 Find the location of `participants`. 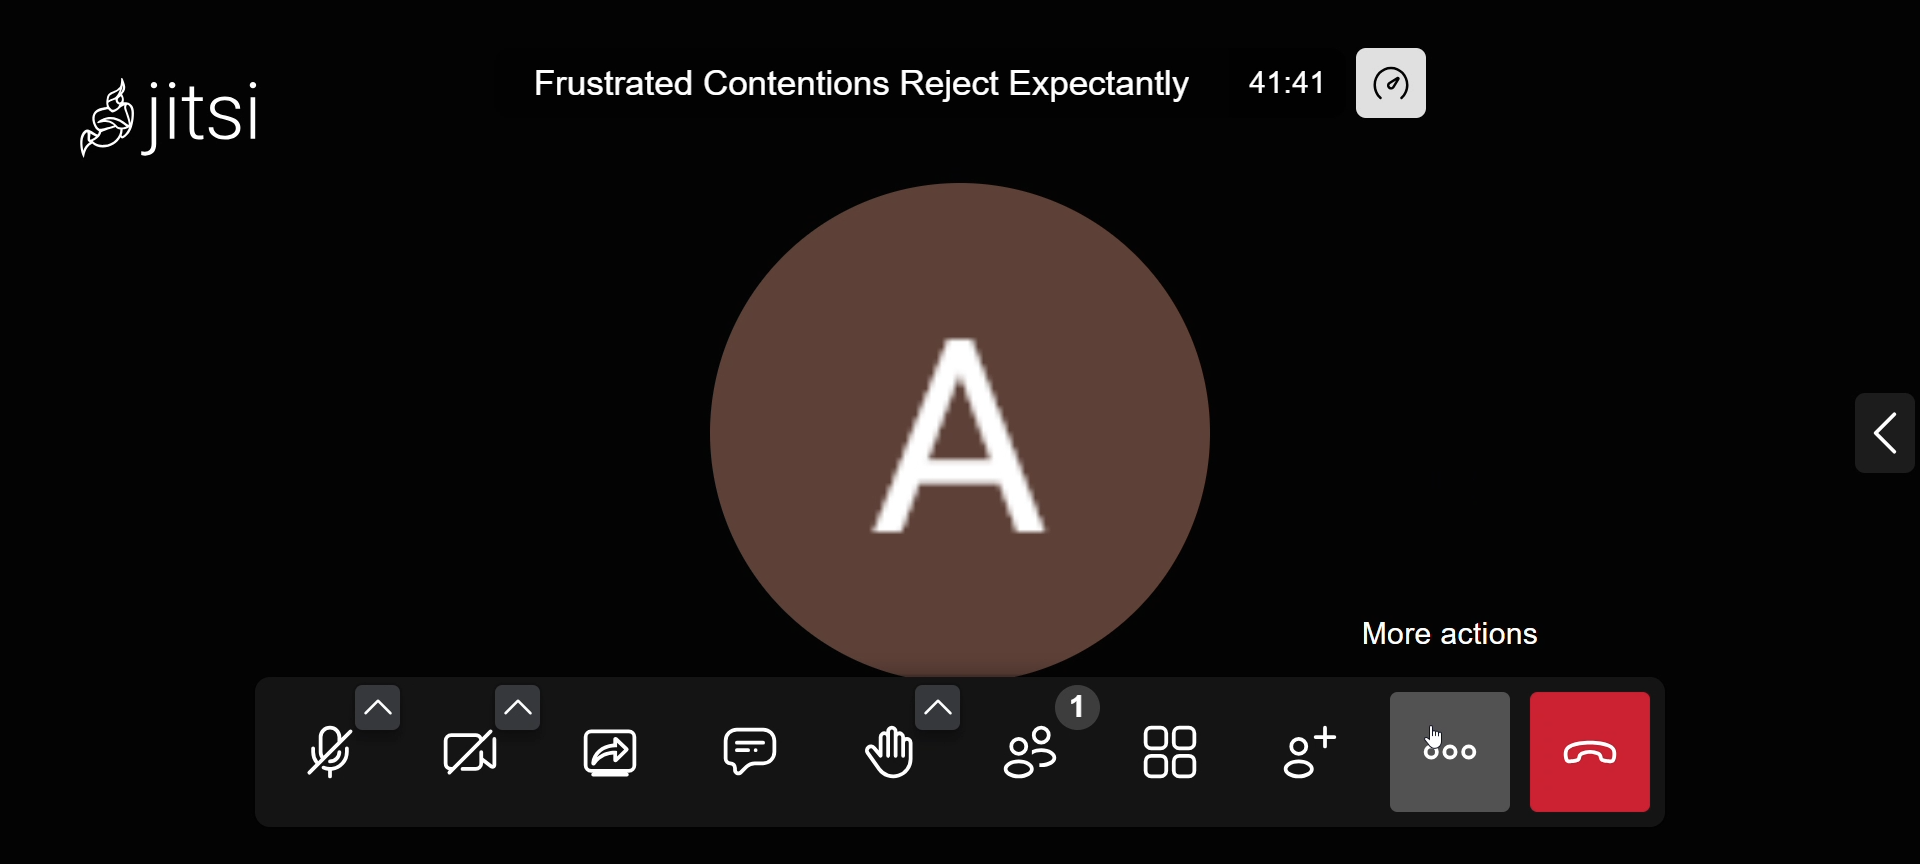

participants is located at coordinates (1044, 743).